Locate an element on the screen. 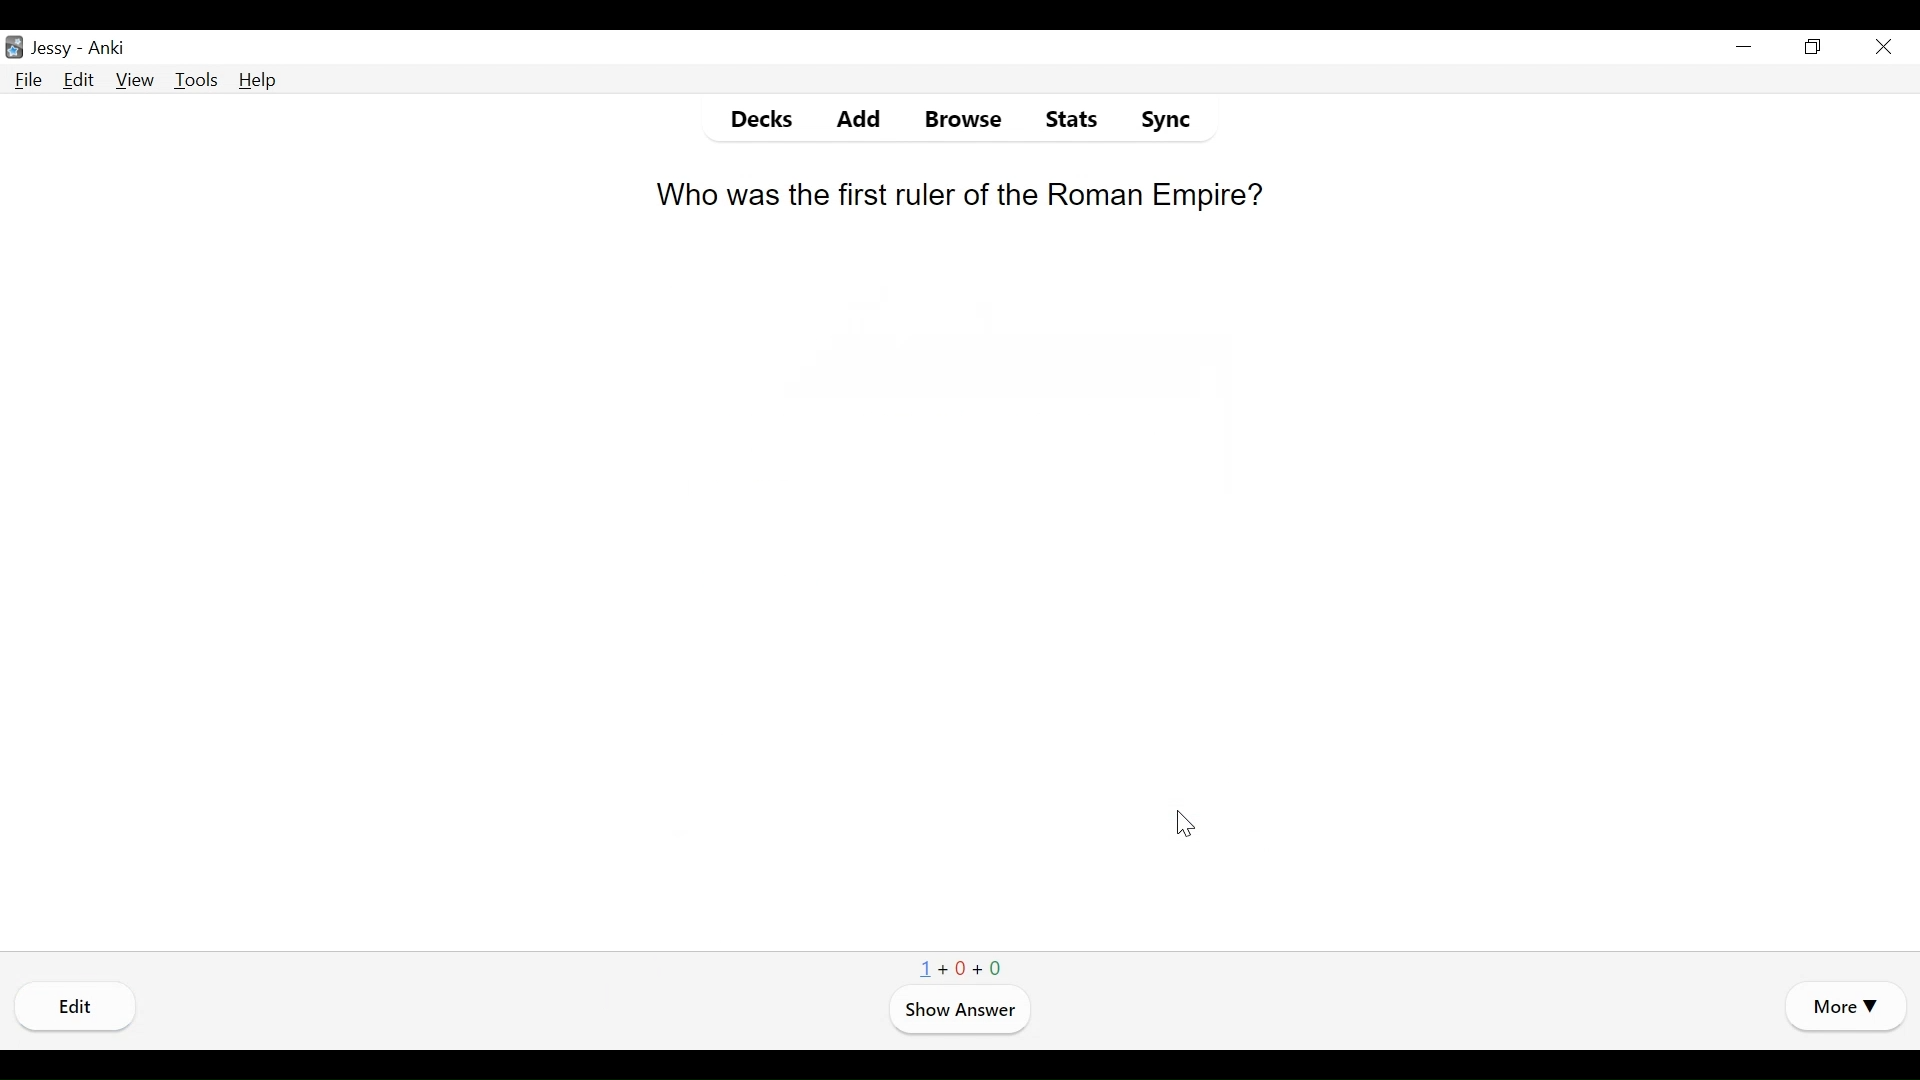 This screenshot has width=1920, height=1080. 1+0+0 is located at coordinates (962, 965).